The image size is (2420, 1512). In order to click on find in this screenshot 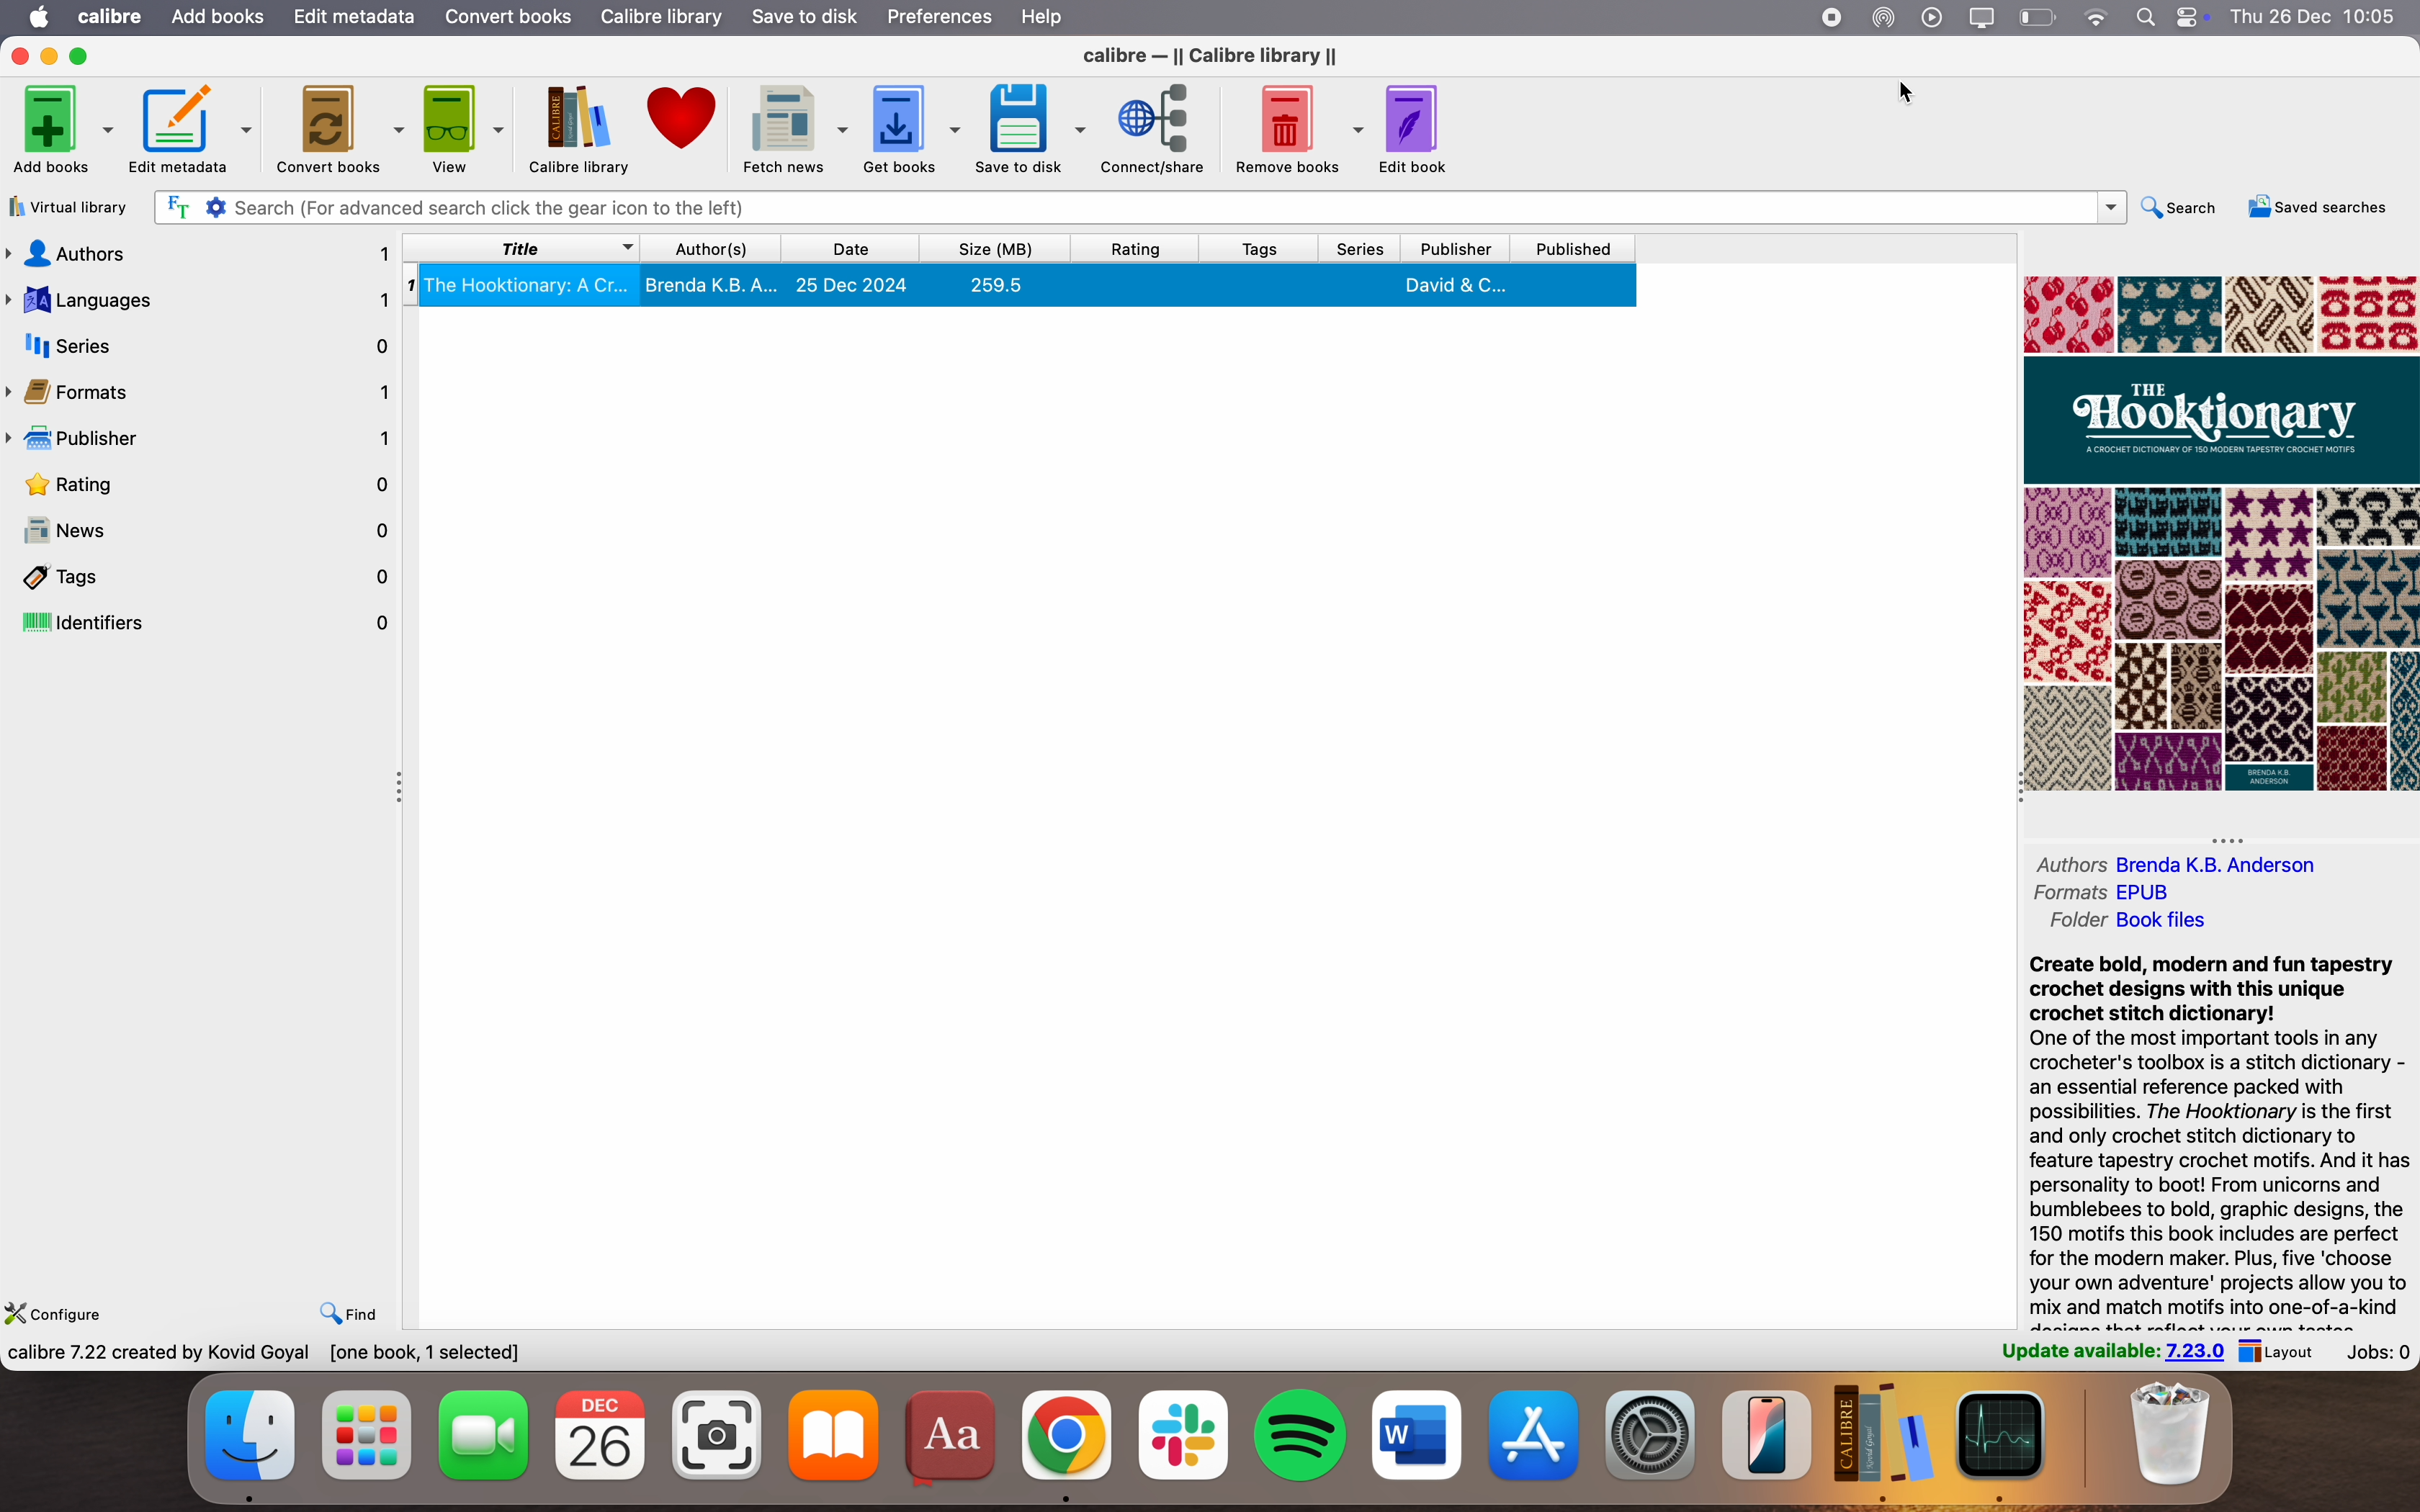, I will do `click(351, 1317)`.